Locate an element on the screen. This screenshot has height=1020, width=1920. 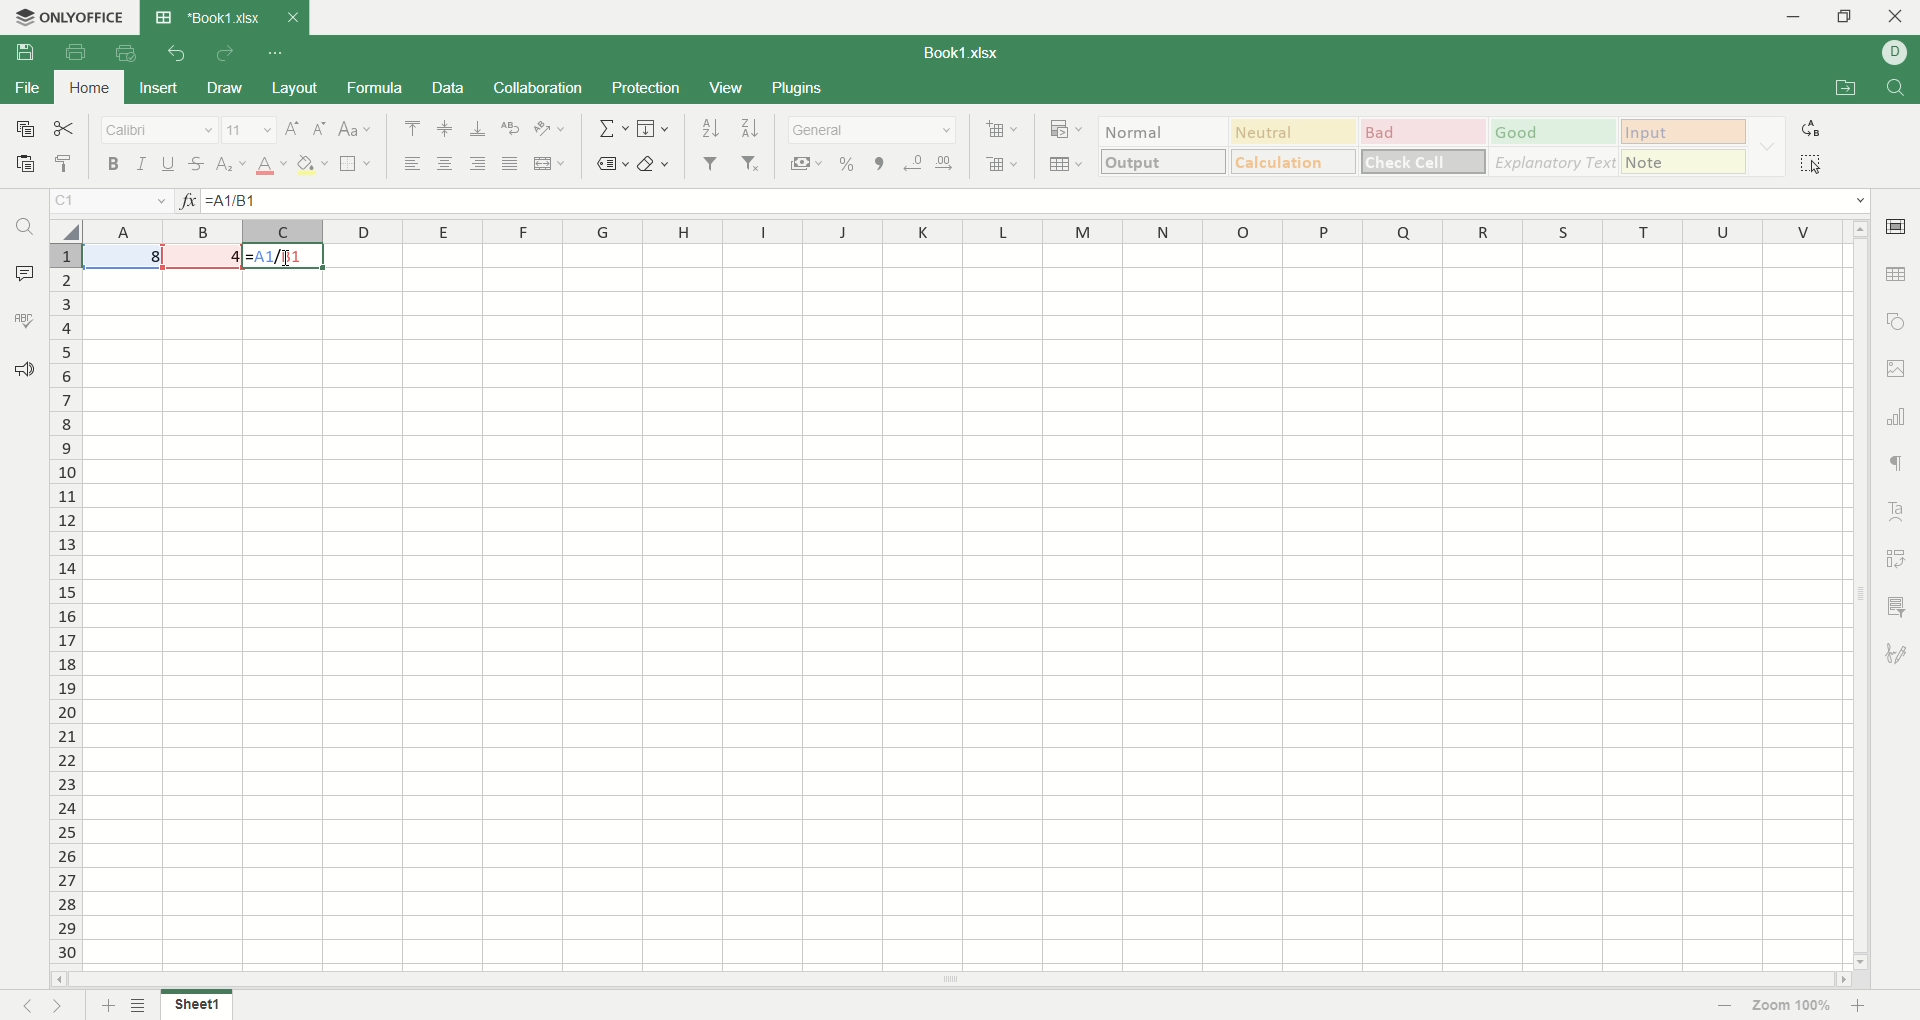
align center is located at coordinates (443, 162).